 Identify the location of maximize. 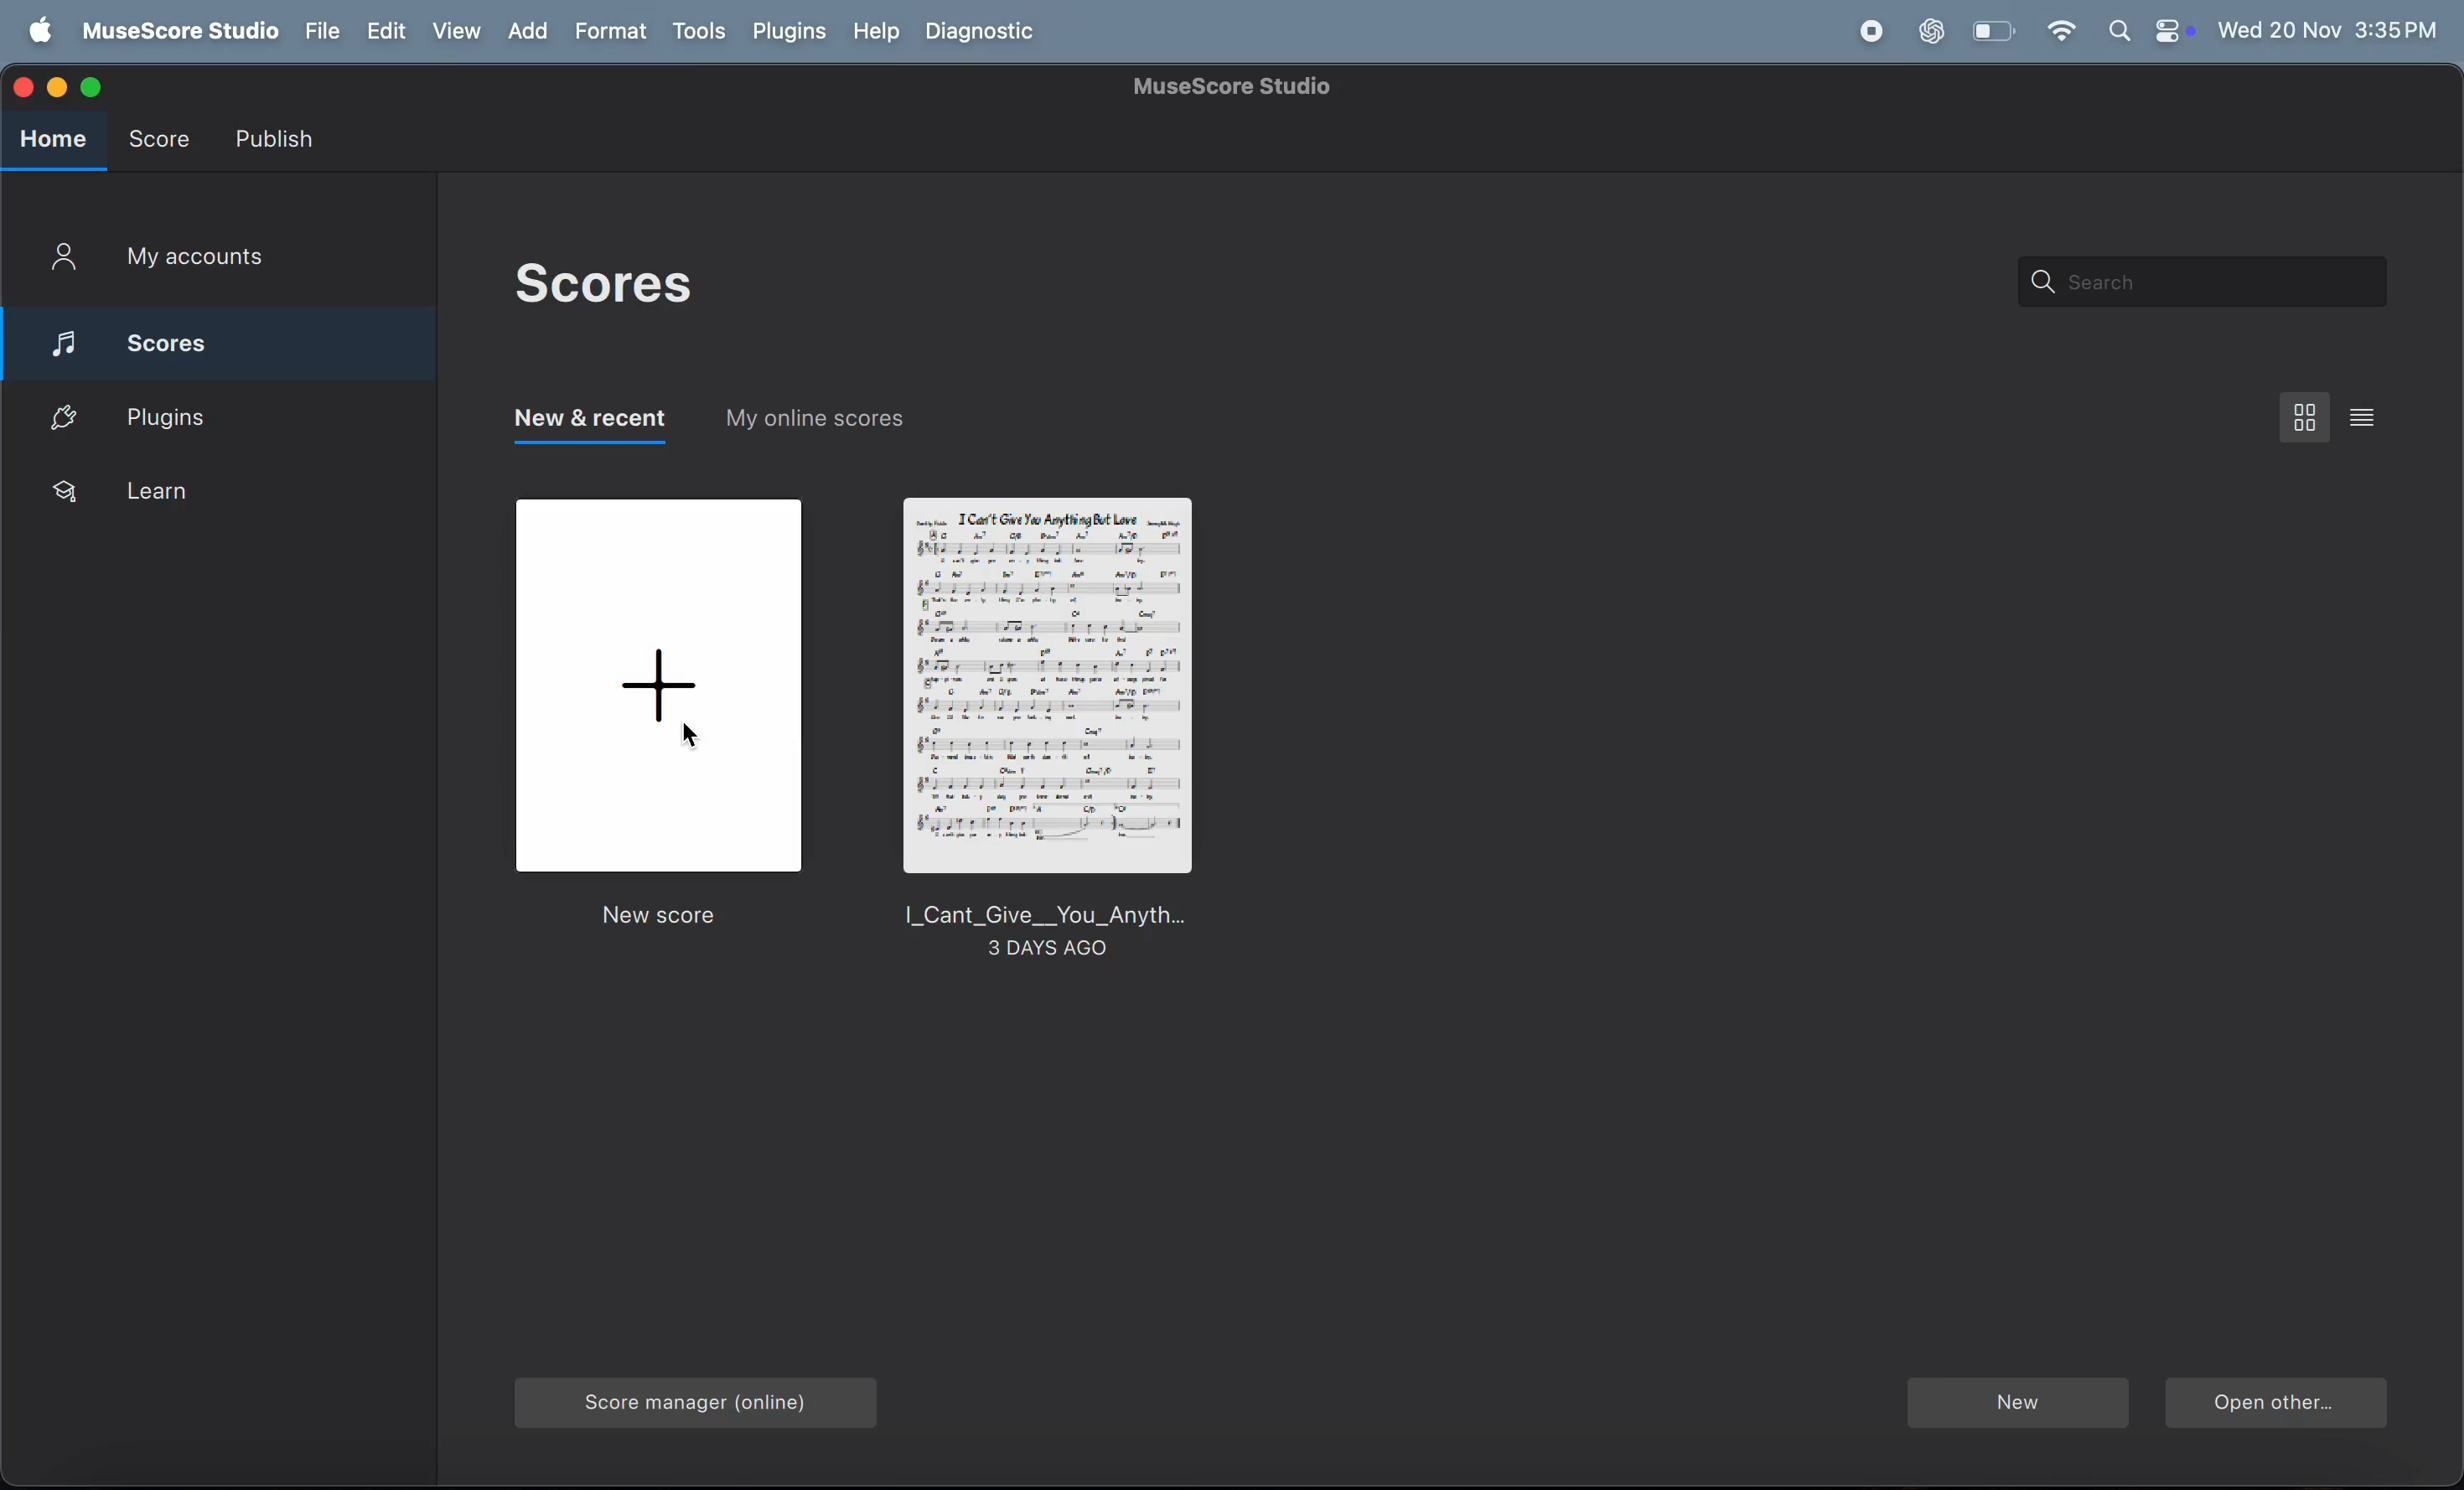
(96, 86).